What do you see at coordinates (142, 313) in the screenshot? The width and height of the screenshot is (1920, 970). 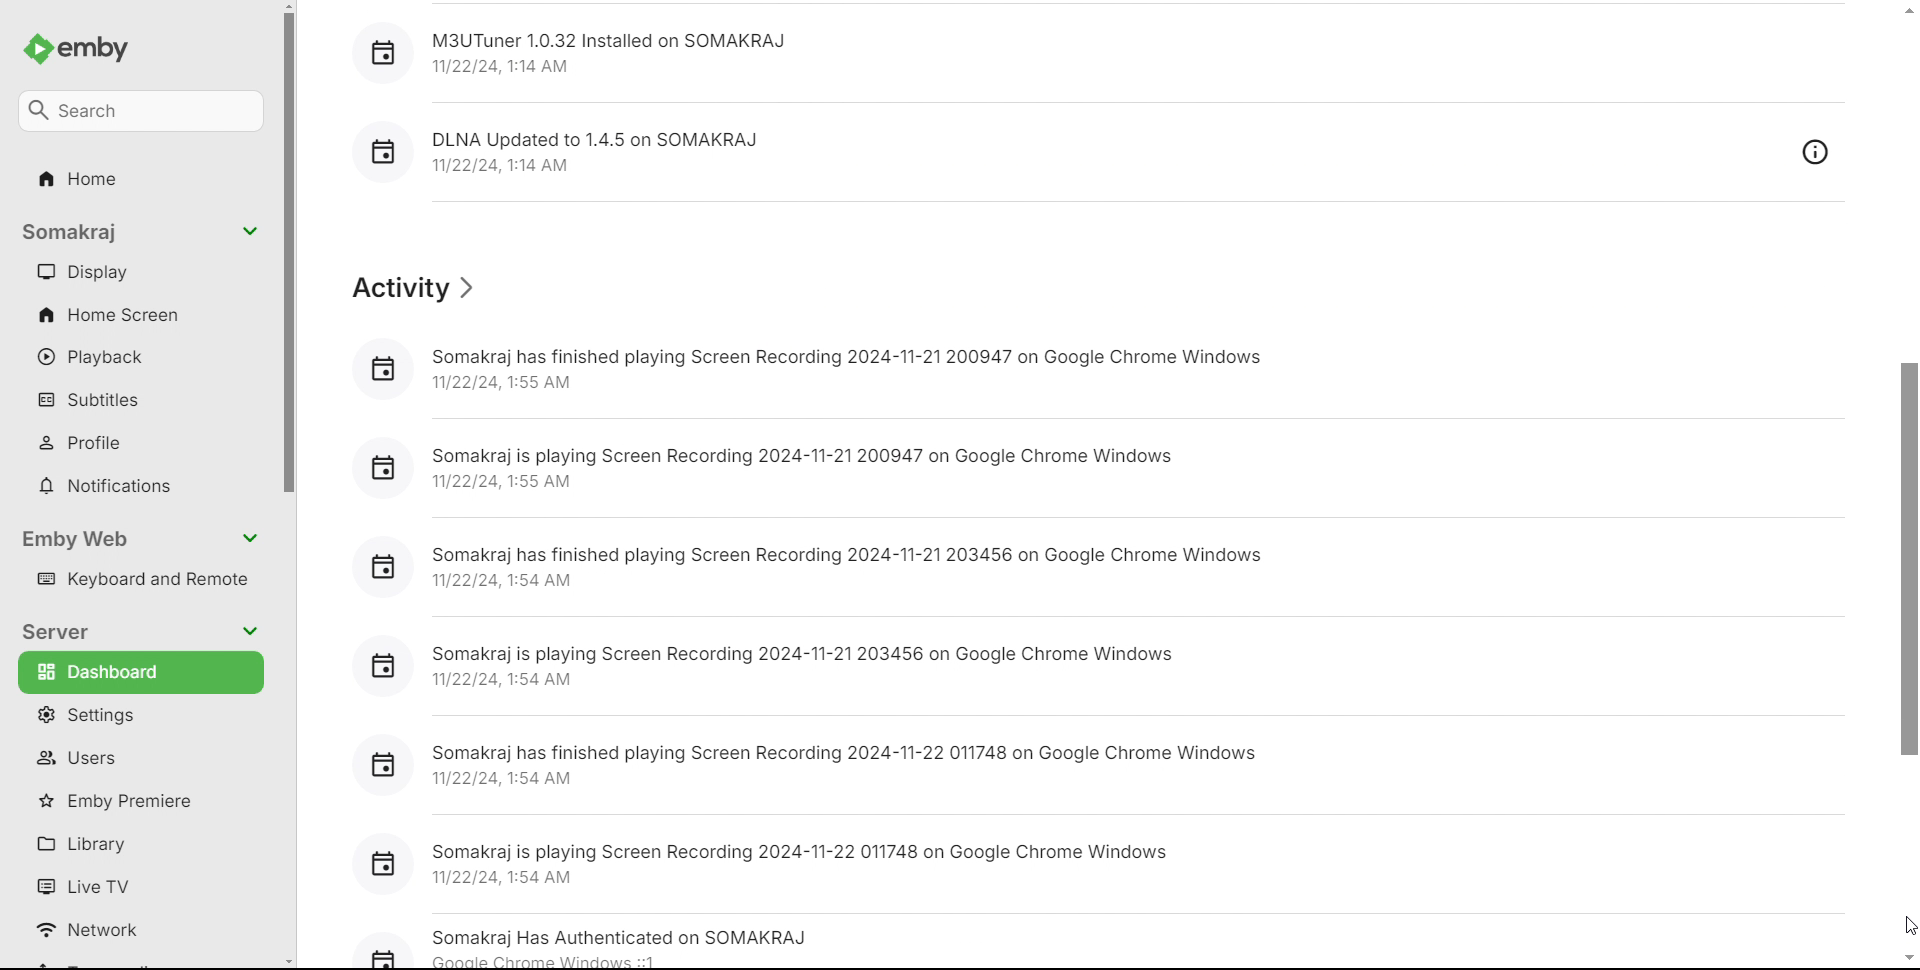 I see `home screen` at bounding box center [142, 313].